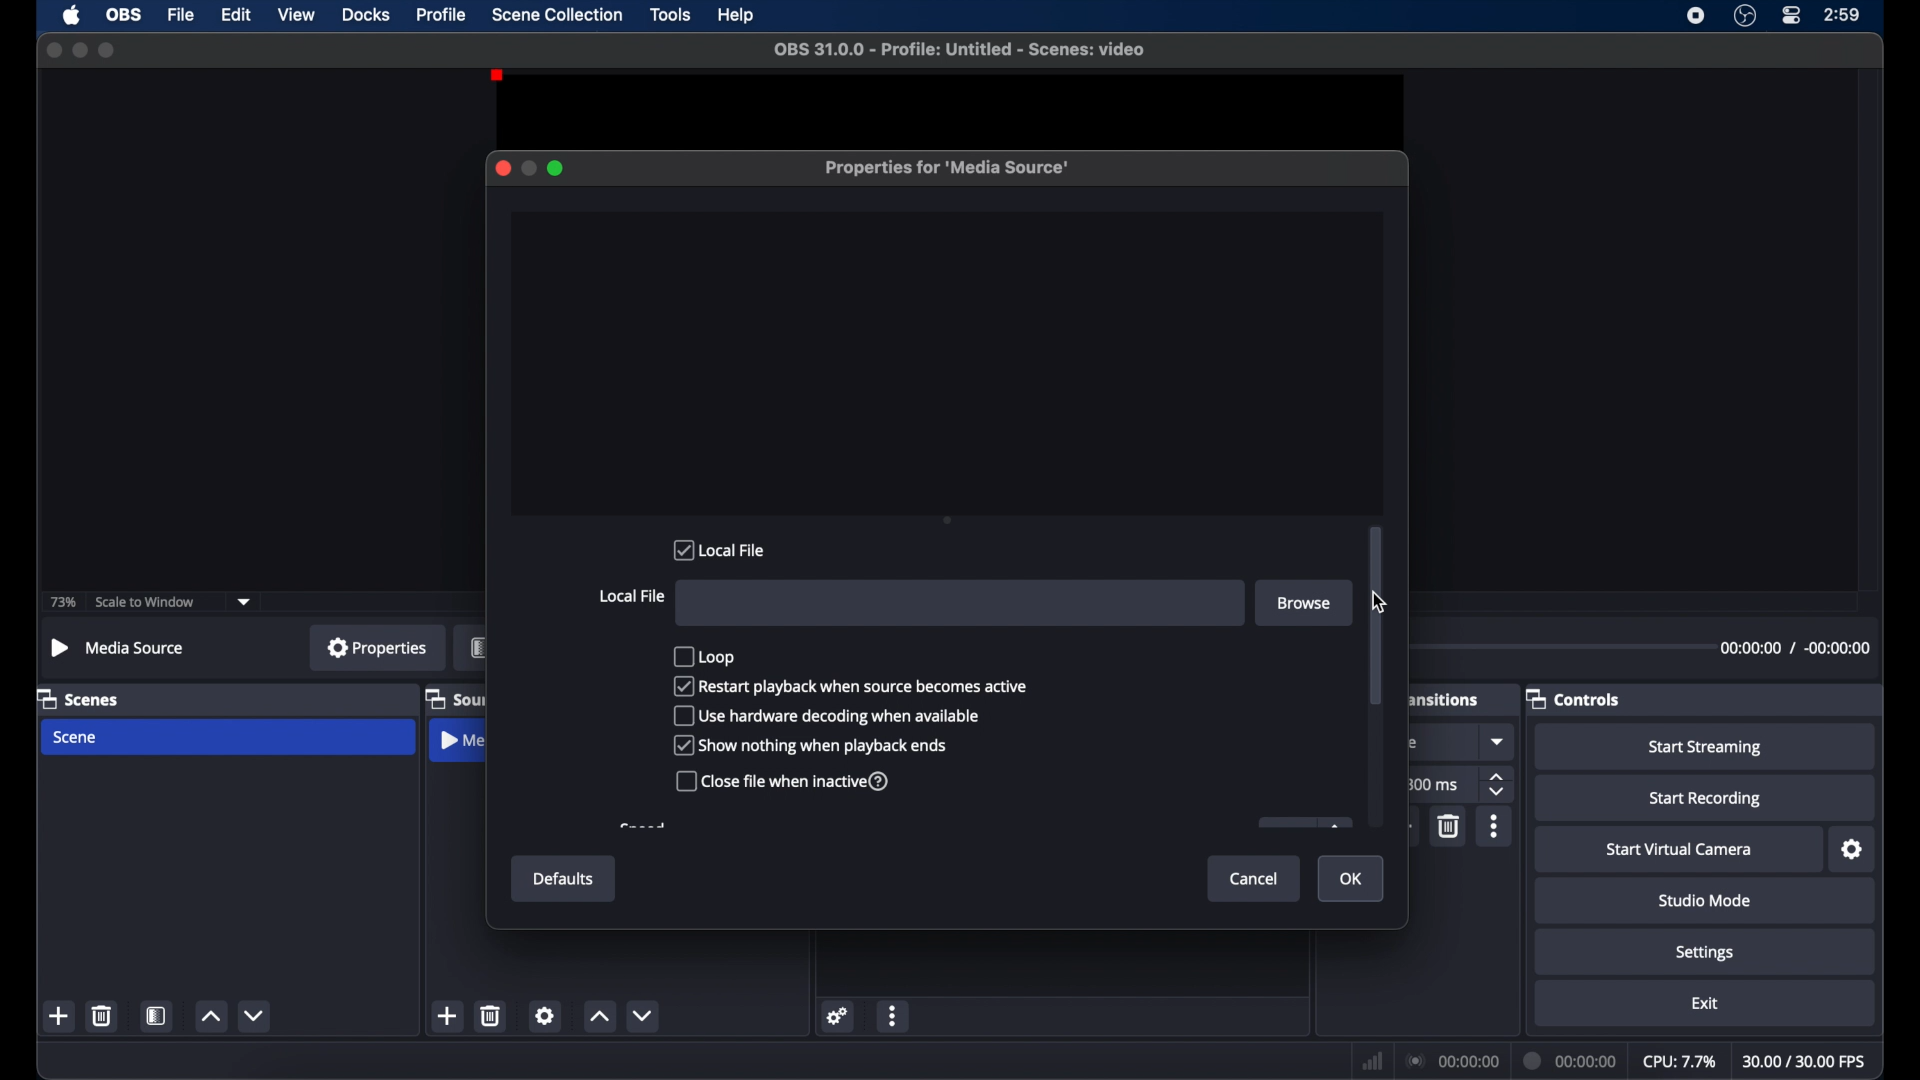  Describe the element at coordinates (946, 167) in the screenshot. I see `properties for media source` at that location.